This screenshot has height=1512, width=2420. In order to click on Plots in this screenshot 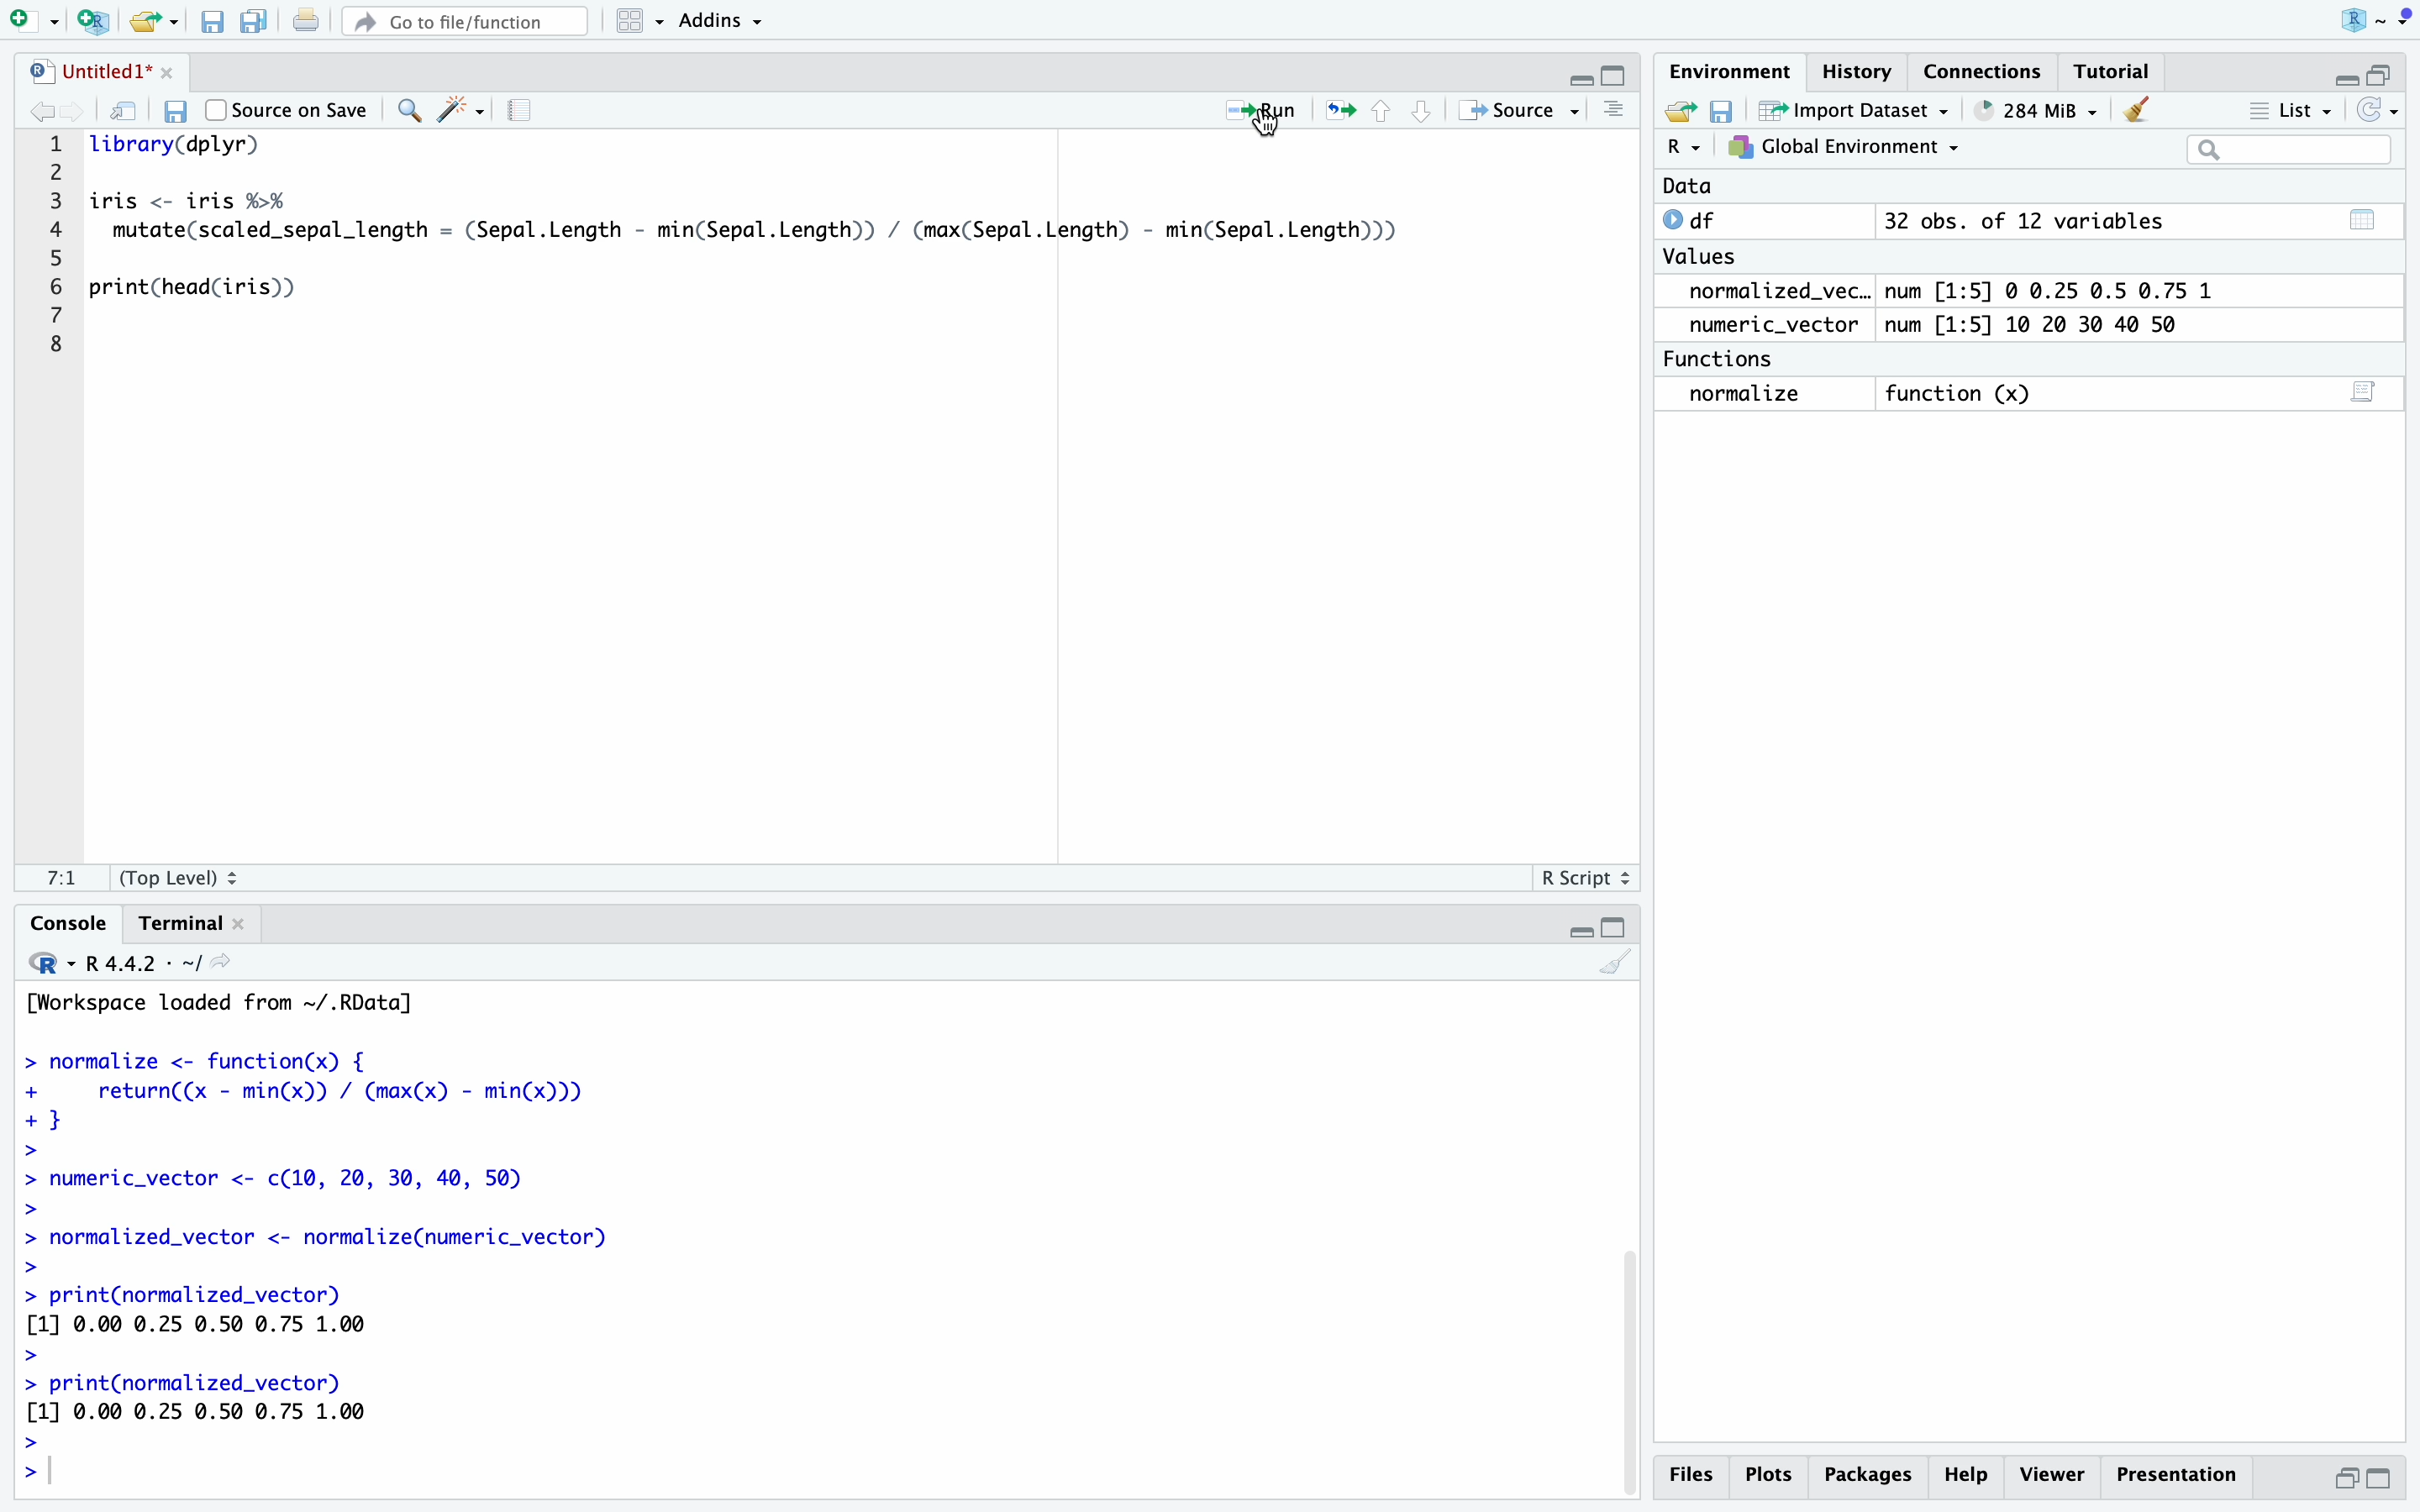, I will do `click(1771, 1473)`.